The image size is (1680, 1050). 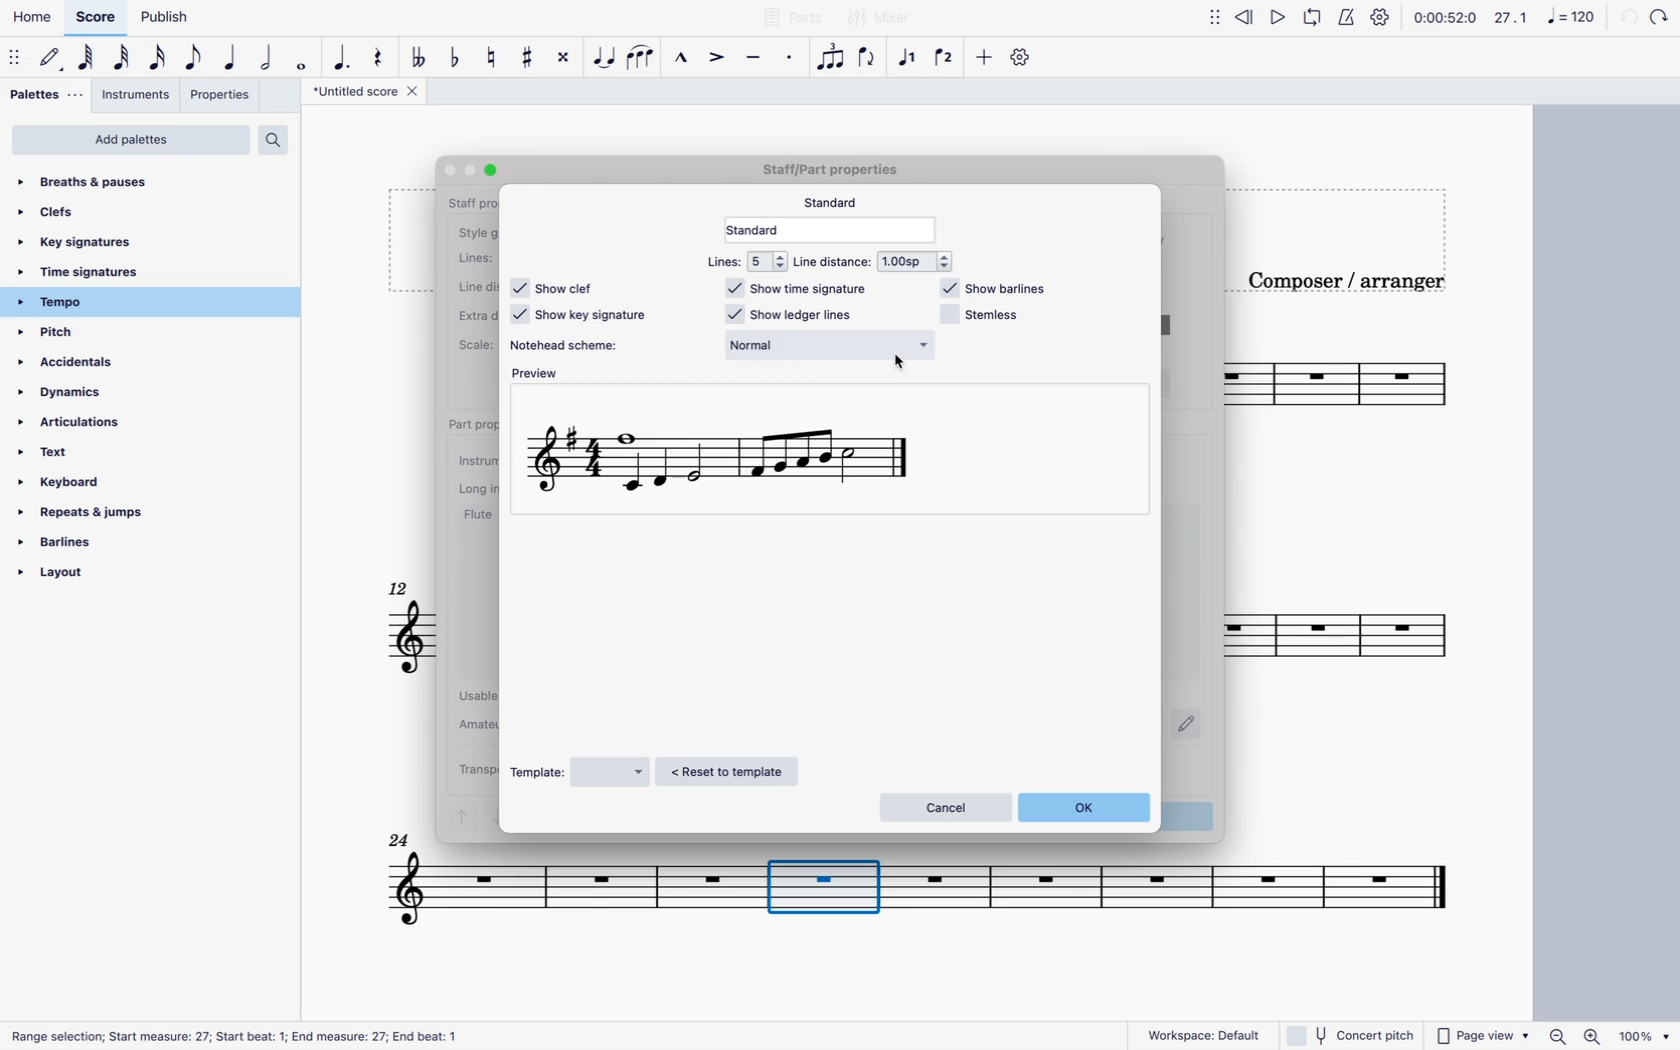 I want to click on articulations, so click(x=95, y=423).